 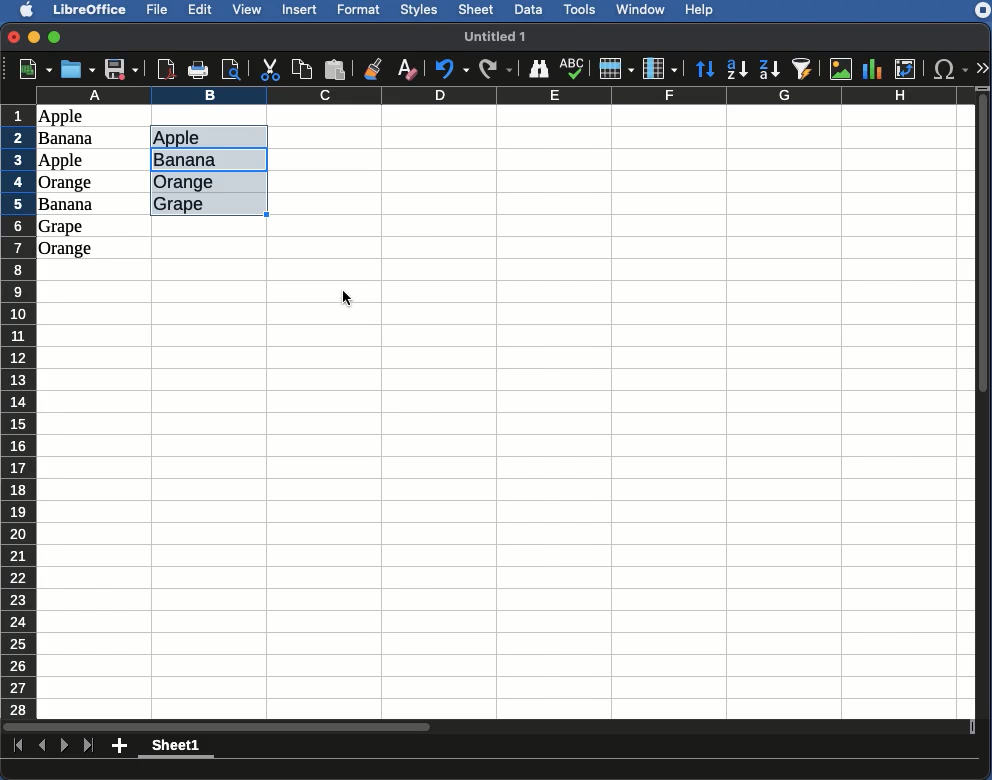 What do you see at coordinates (361, 10) in the screenshot?
I see `Format` at bounding box center [361, 10].